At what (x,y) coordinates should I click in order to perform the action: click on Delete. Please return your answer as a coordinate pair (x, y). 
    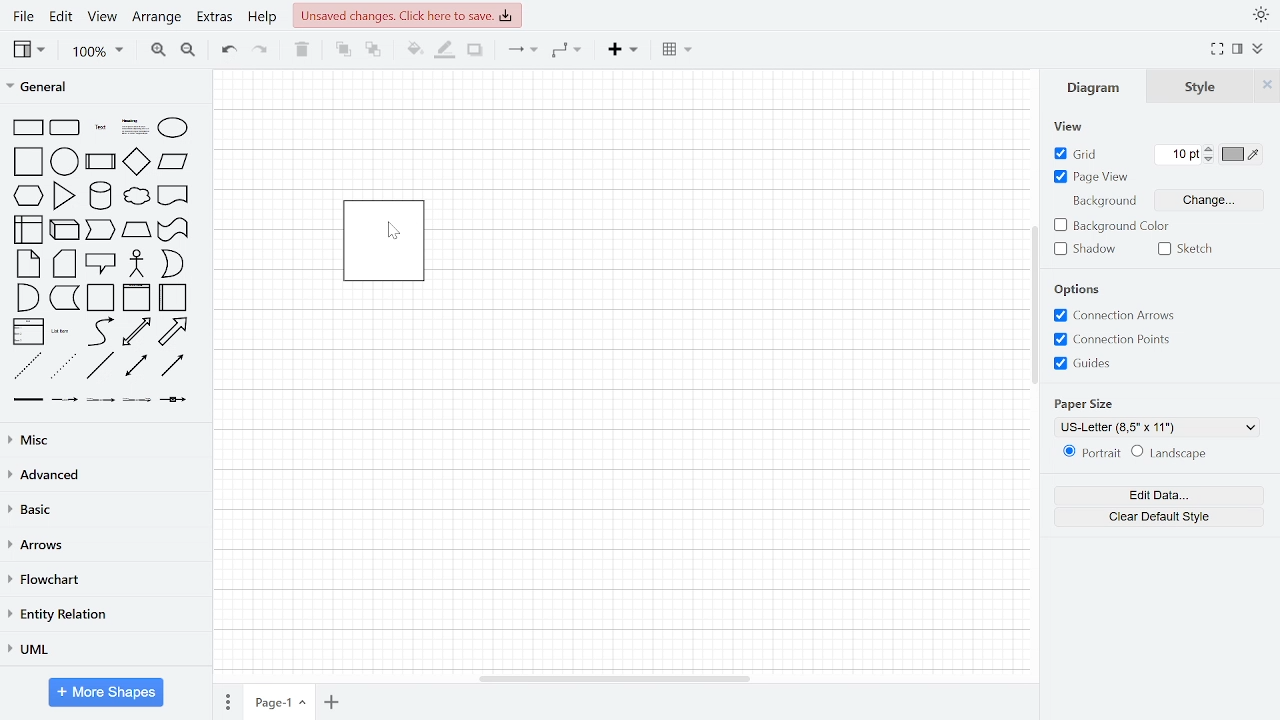
    Looking at the image, I should click on (302, 50).